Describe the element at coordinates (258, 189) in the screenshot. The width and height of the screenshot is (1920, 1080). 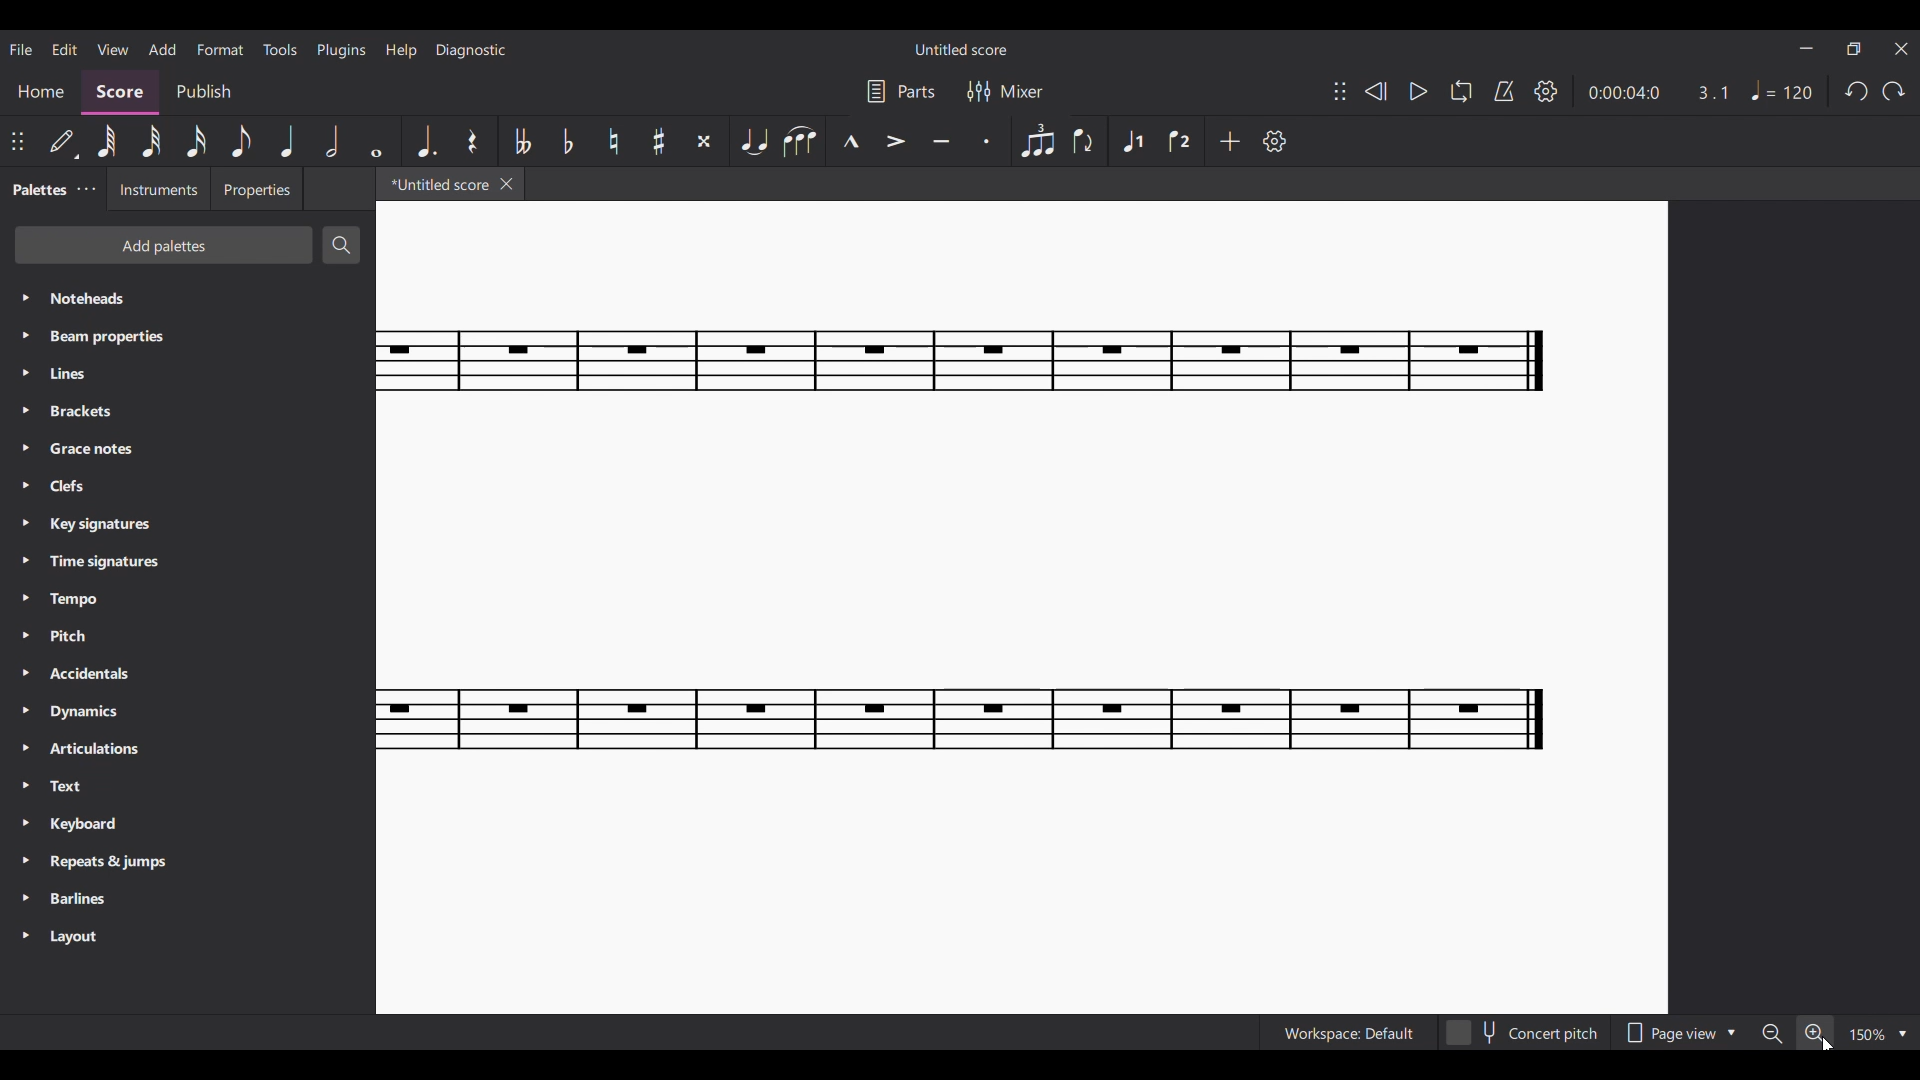
I see `Properties` at that location.